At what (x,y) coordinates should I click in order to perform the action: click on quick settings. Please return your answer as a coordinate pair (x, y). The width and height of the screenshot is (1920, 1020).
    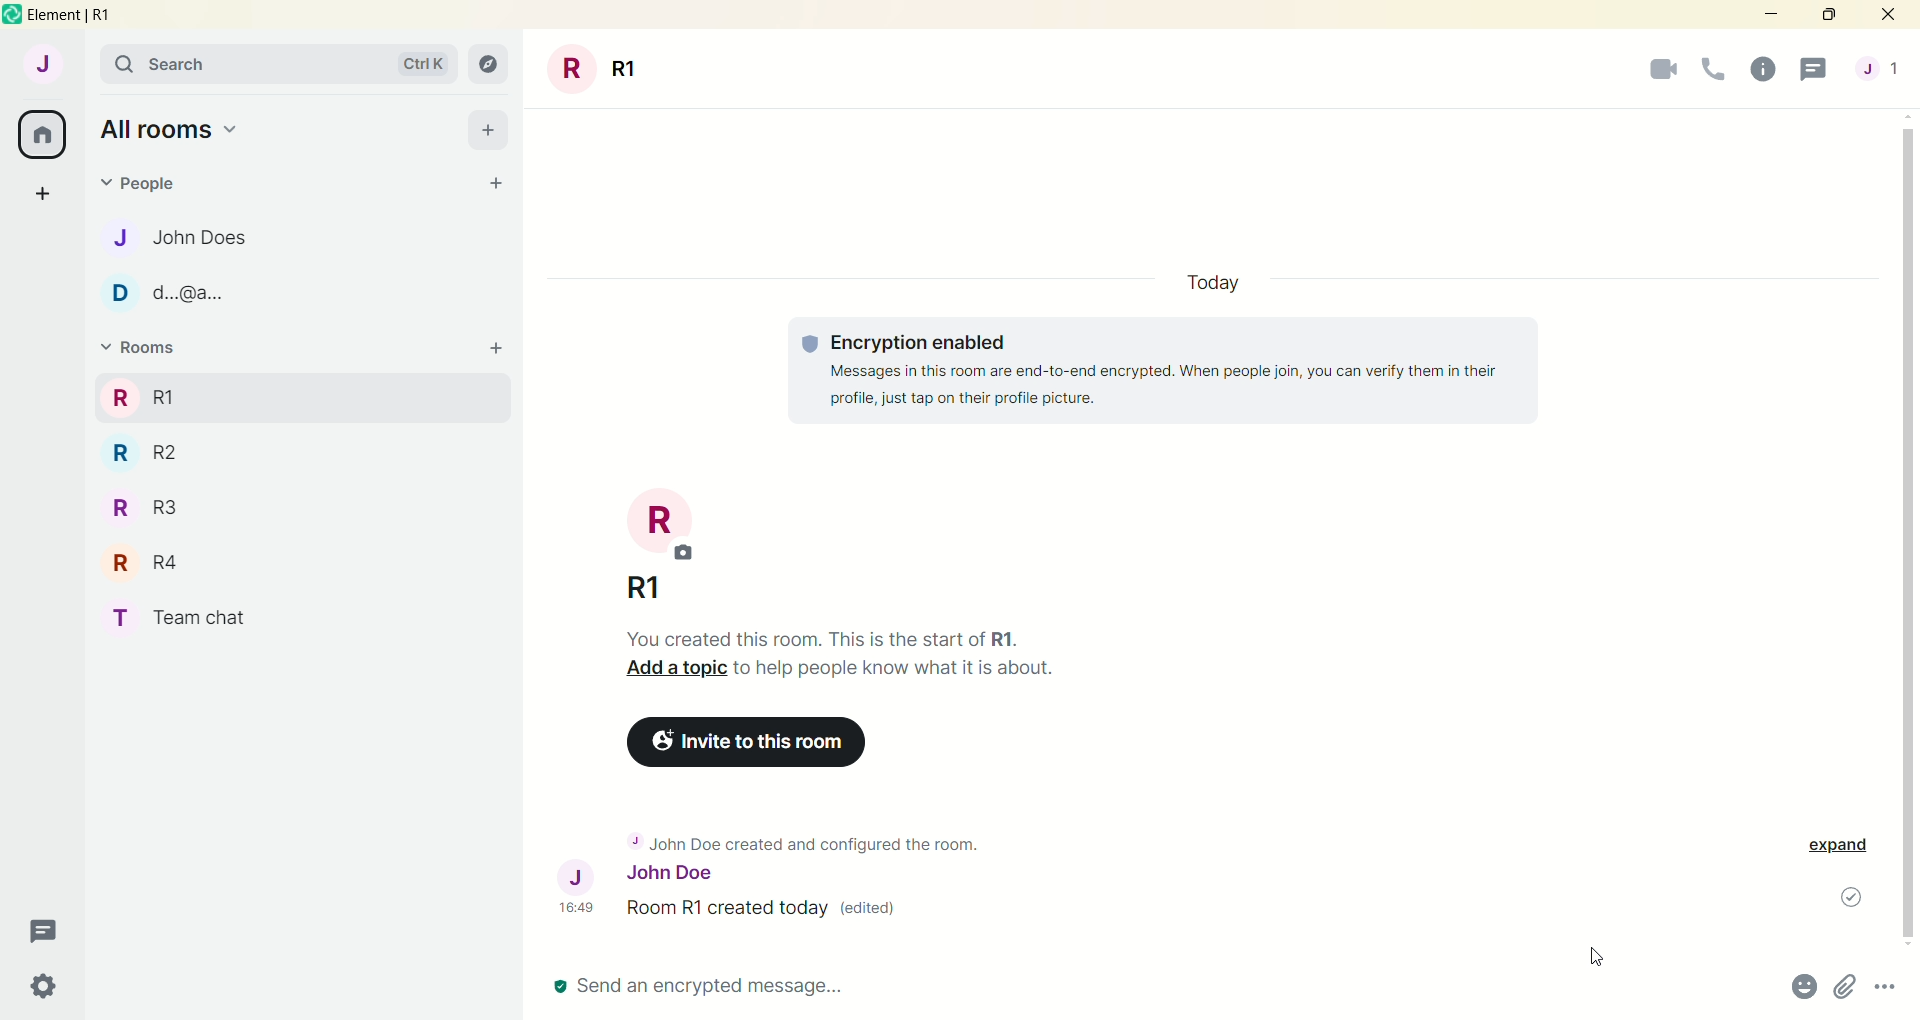
    Looking at the image, I should click on (51, 983).